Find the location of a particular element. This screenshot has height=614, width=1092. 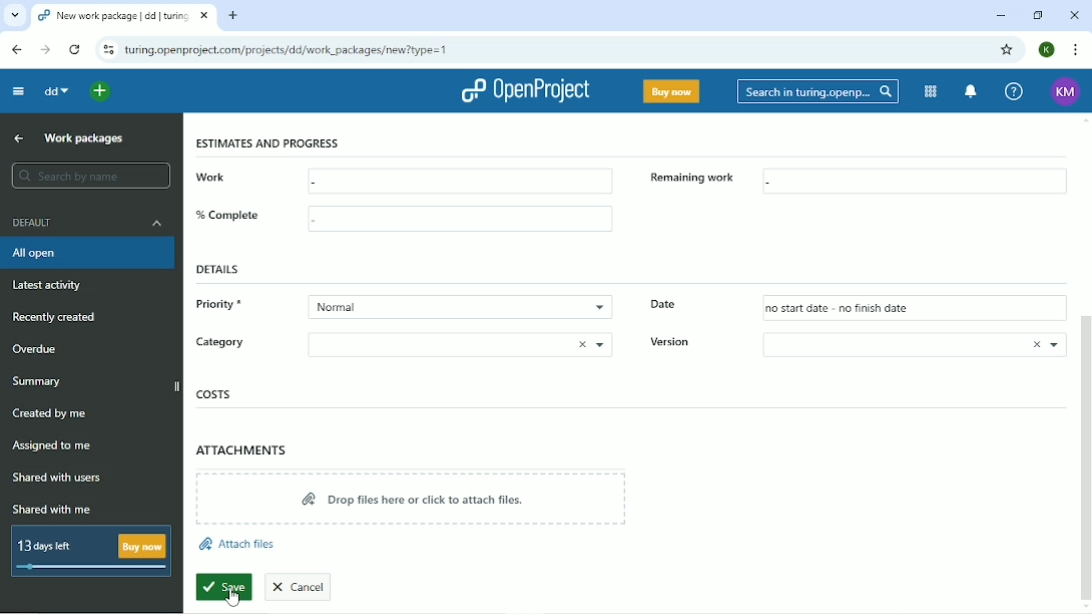

Customize and control google chrome is located at coordinates (1079, 50).